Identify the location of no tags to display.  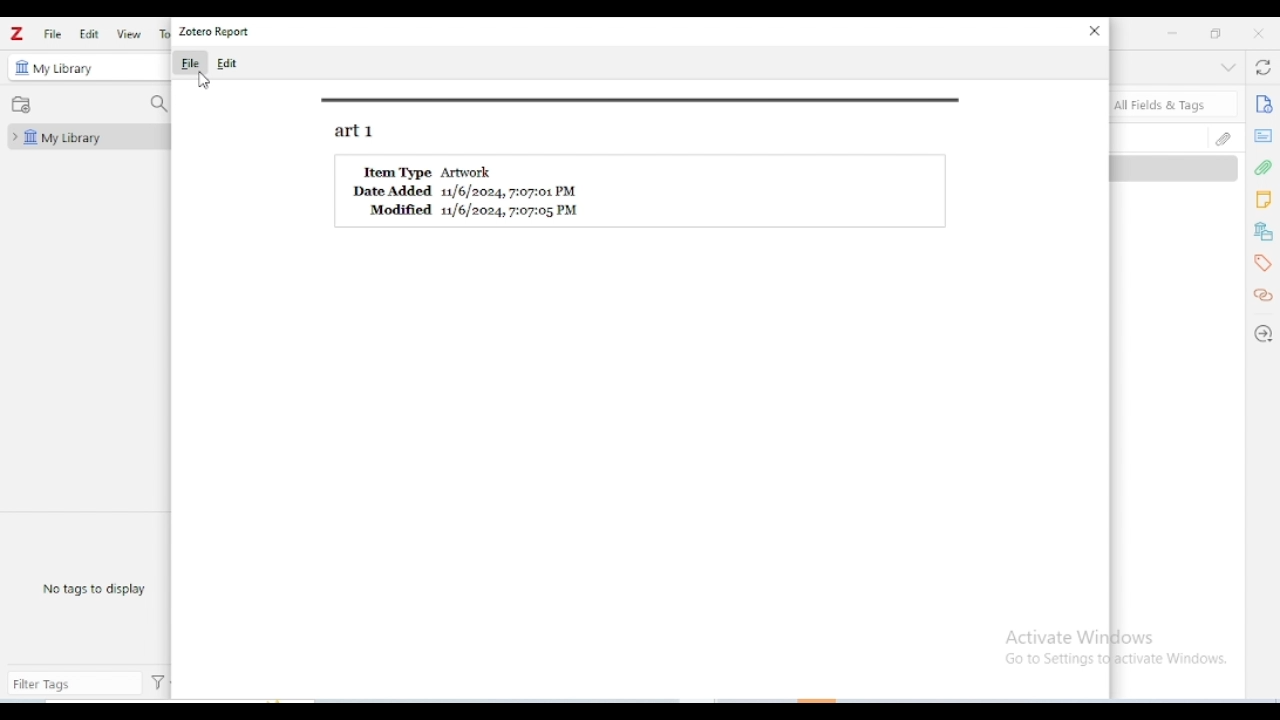
(93, 588).